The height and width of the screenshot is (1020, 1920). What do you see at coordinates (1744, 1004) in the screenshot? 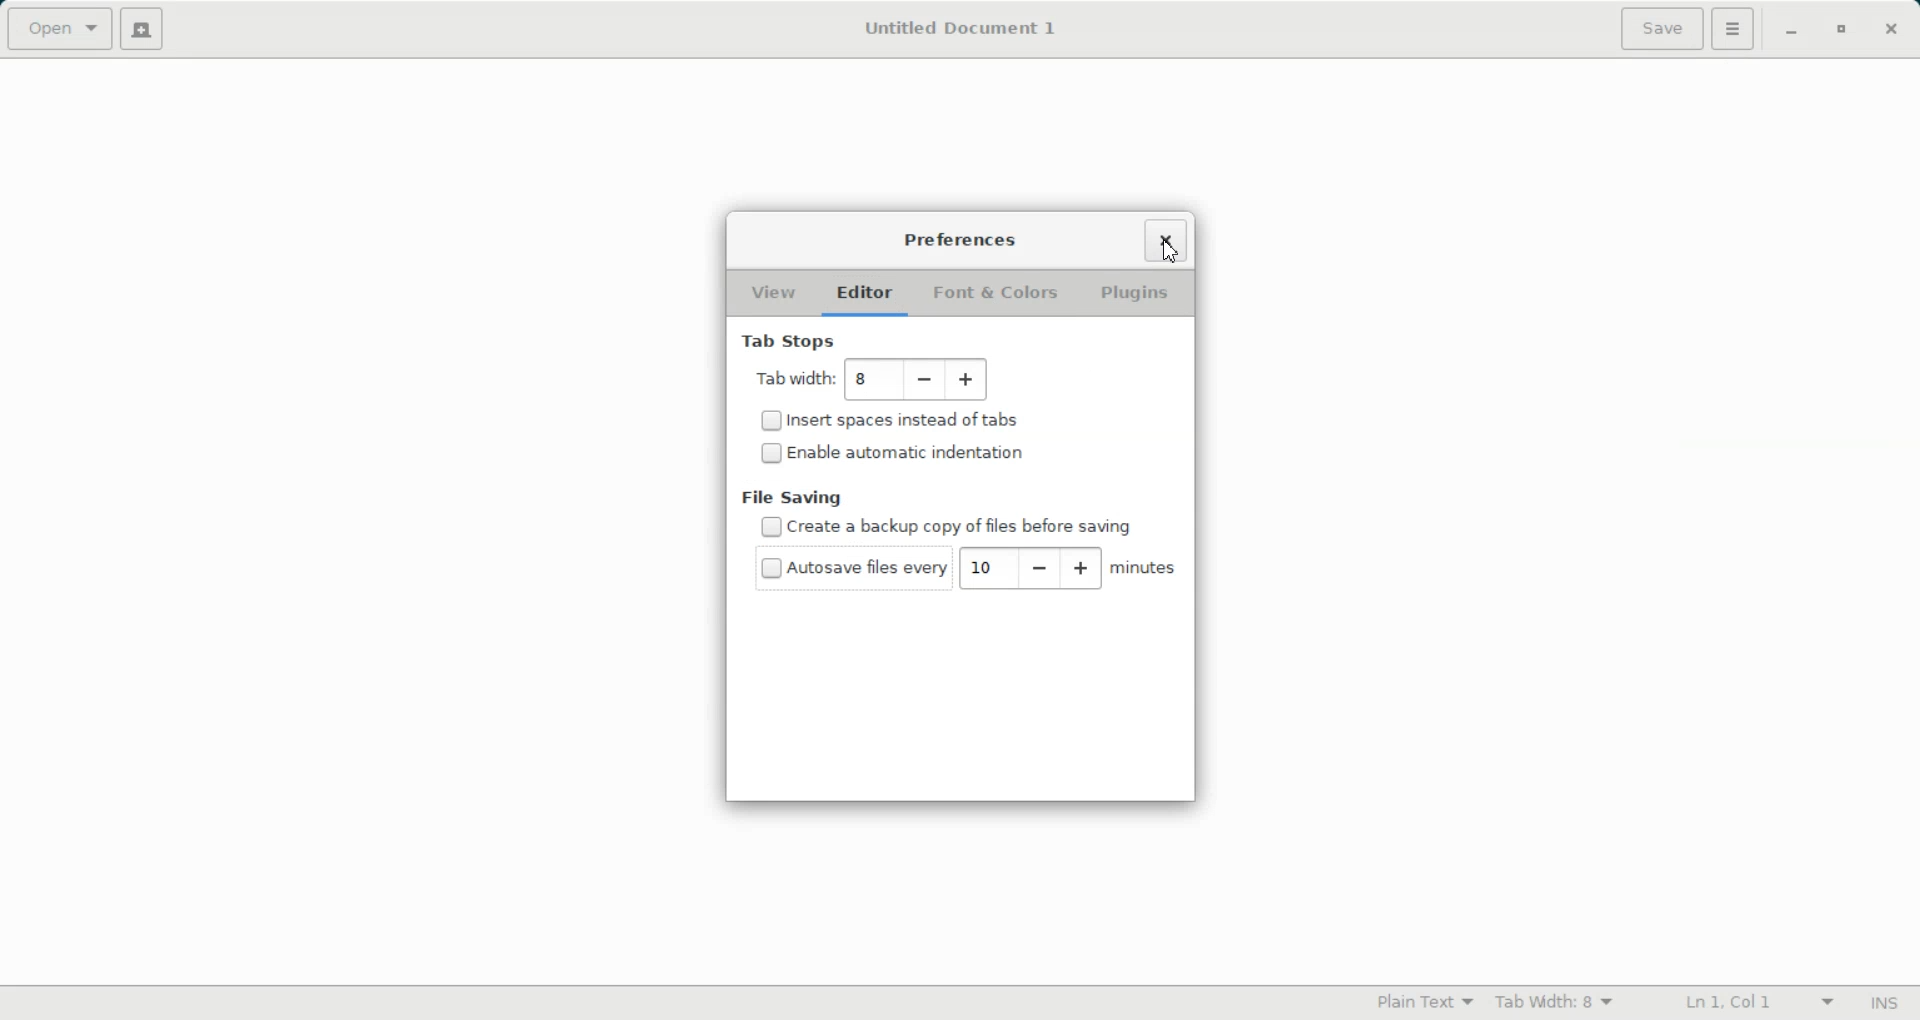
I see `Line Column` at bounding box center [1744, 1004].